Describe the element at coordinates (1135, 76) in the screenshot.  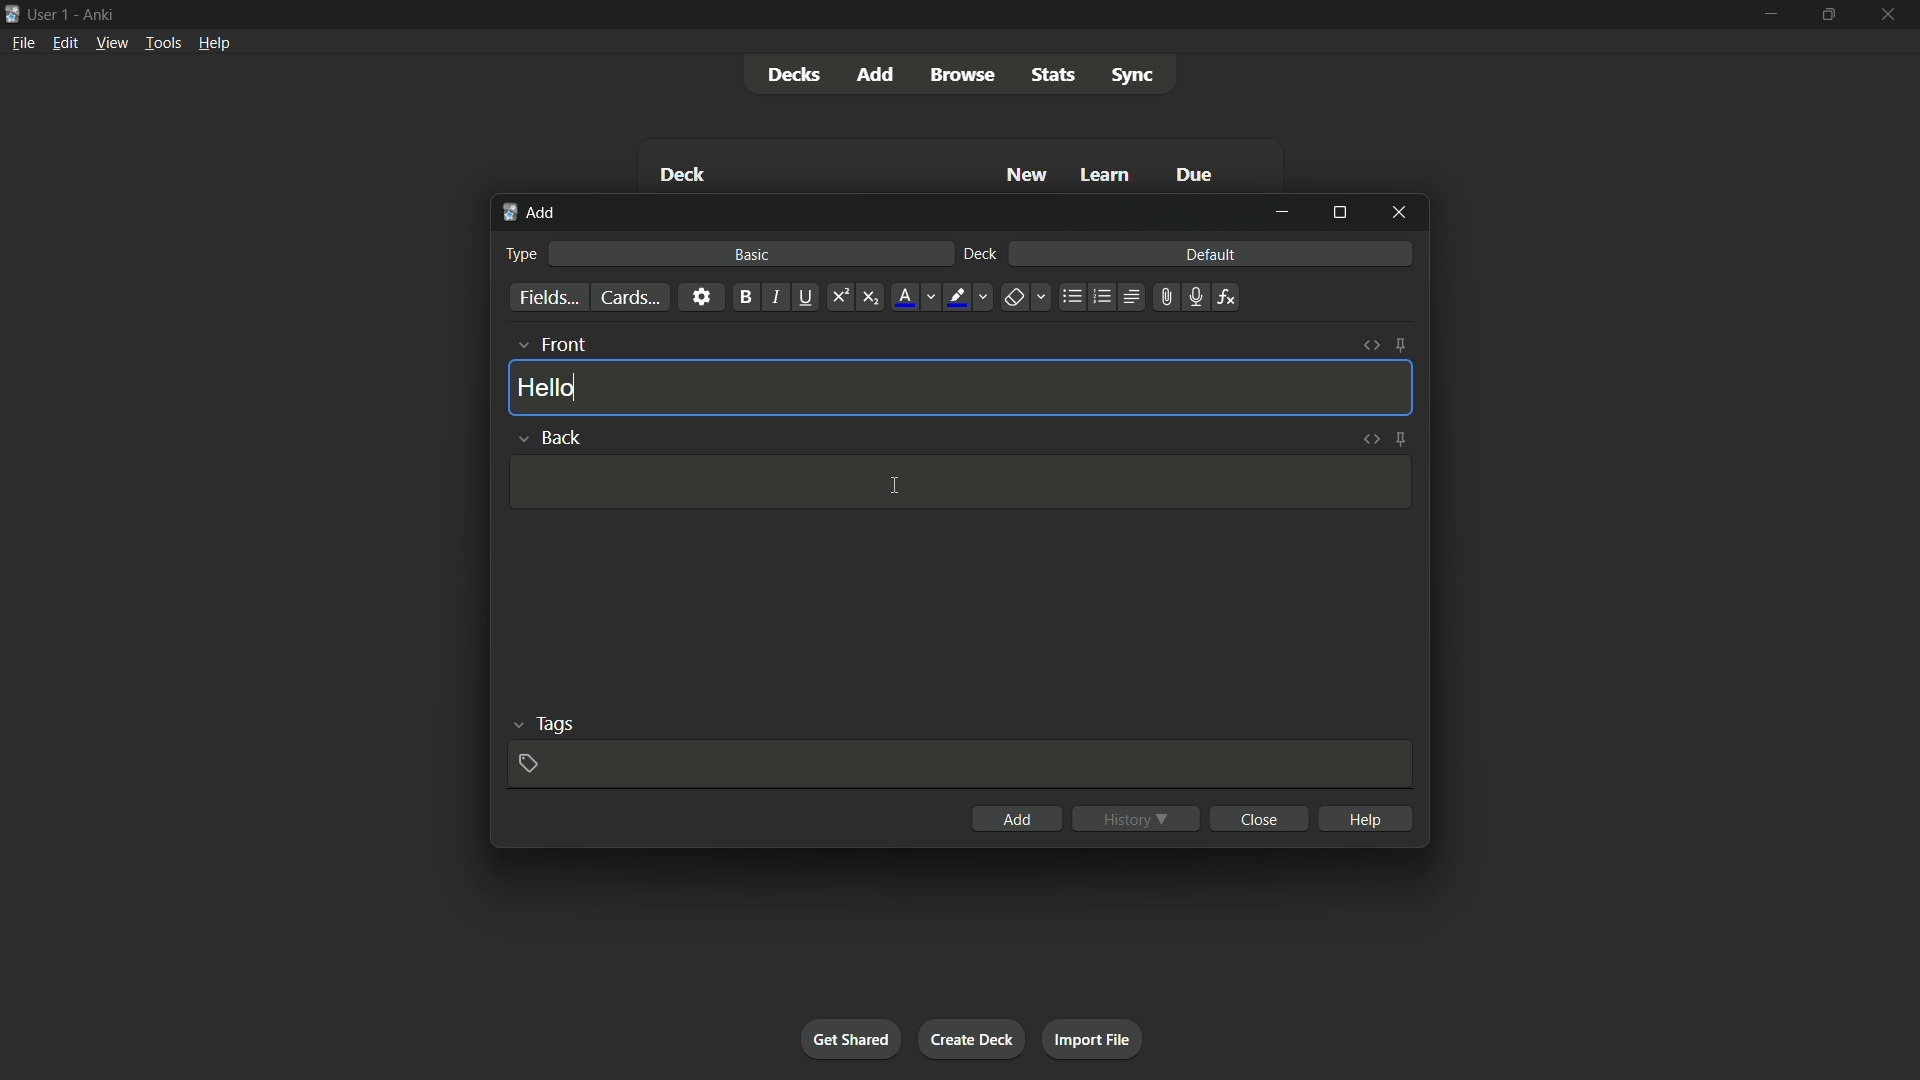
I see `sync` at that location.